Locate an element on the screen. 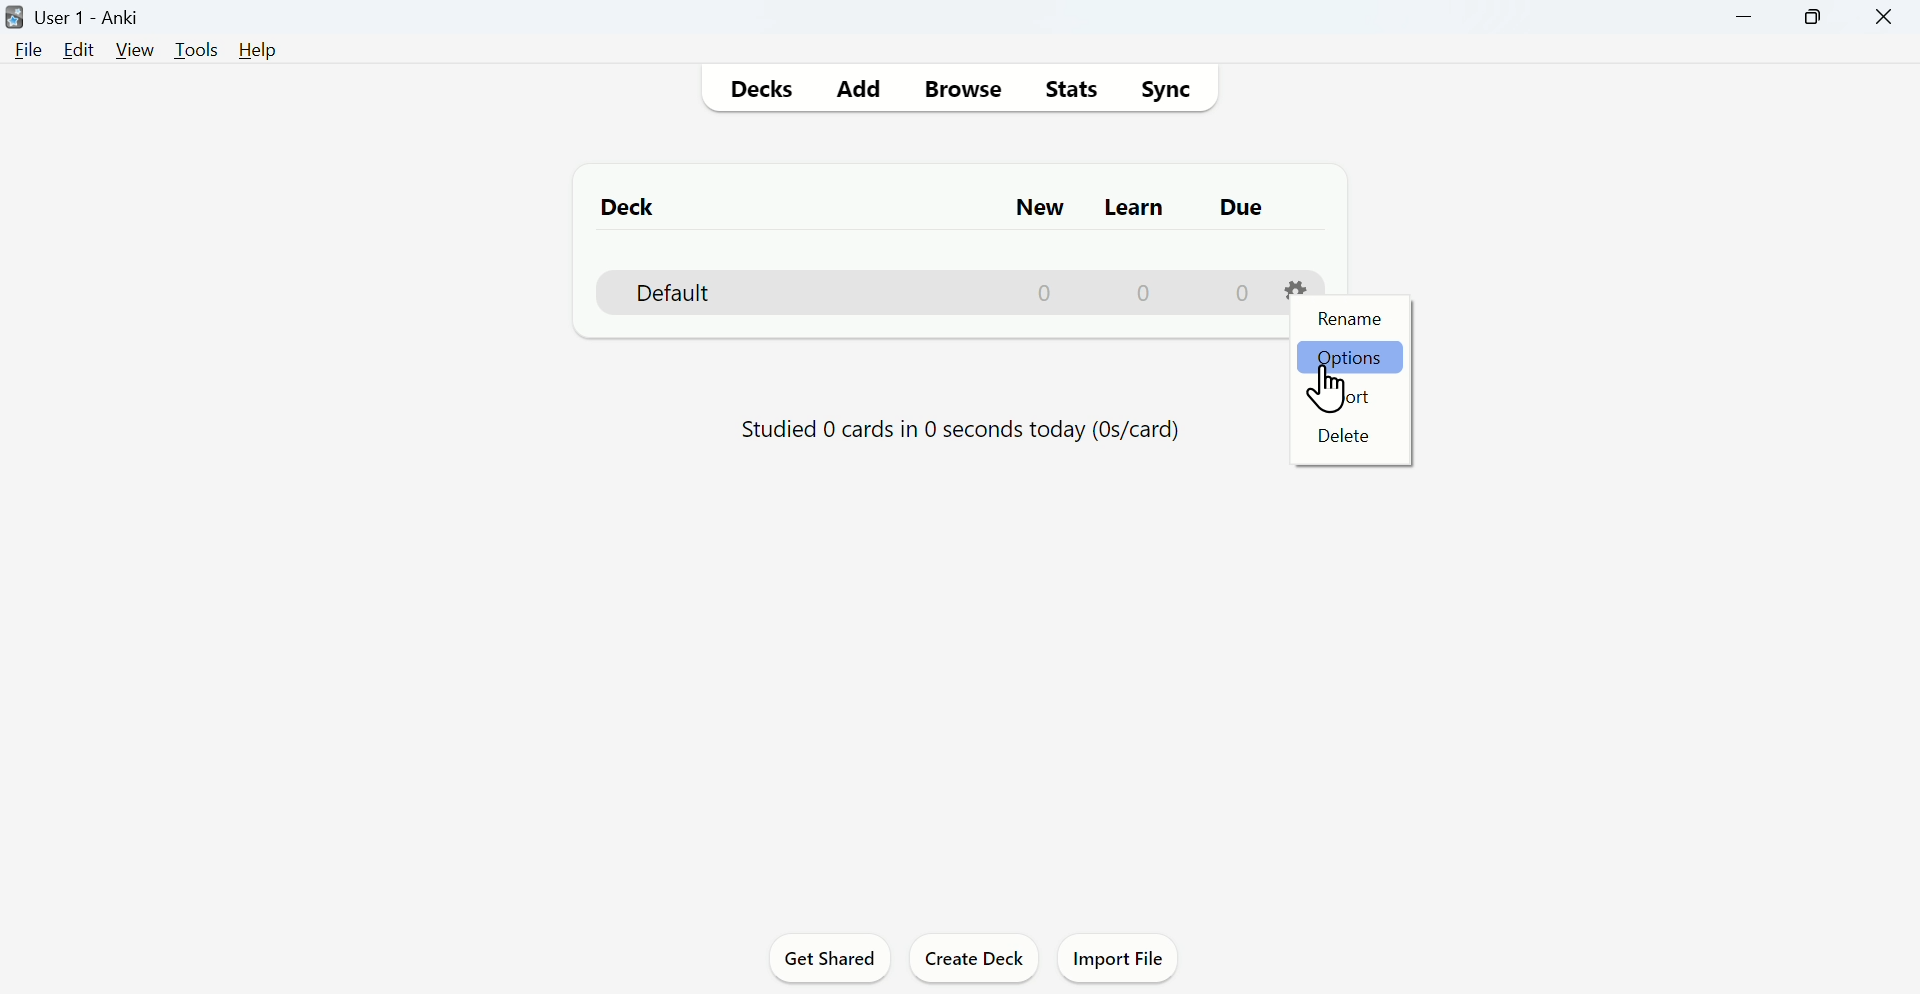 The height and width of the screenshot is (994, 1920). Stats is located at coordinates (1069, 89).